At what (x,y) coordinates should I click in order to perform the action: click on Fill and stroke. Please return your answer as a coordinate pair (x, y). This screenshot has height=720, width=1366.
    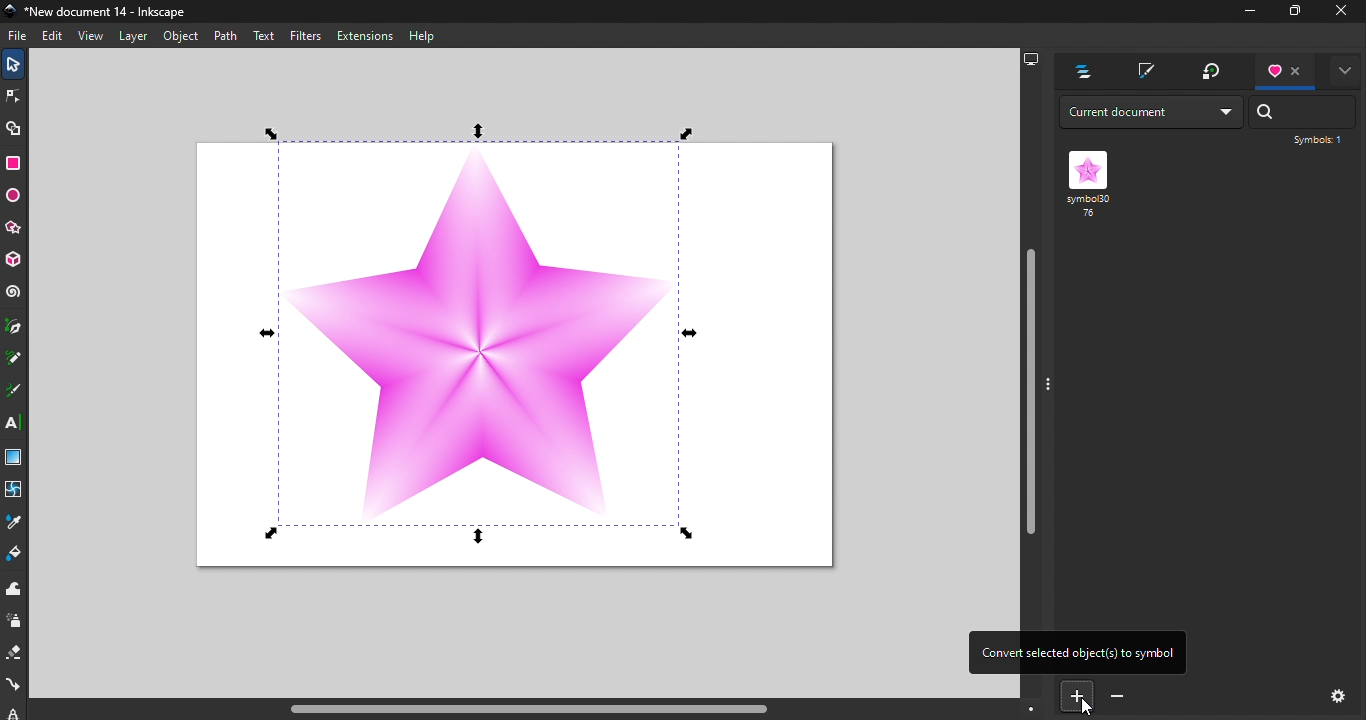
    Looking at the image, I should click on (1143, 73).